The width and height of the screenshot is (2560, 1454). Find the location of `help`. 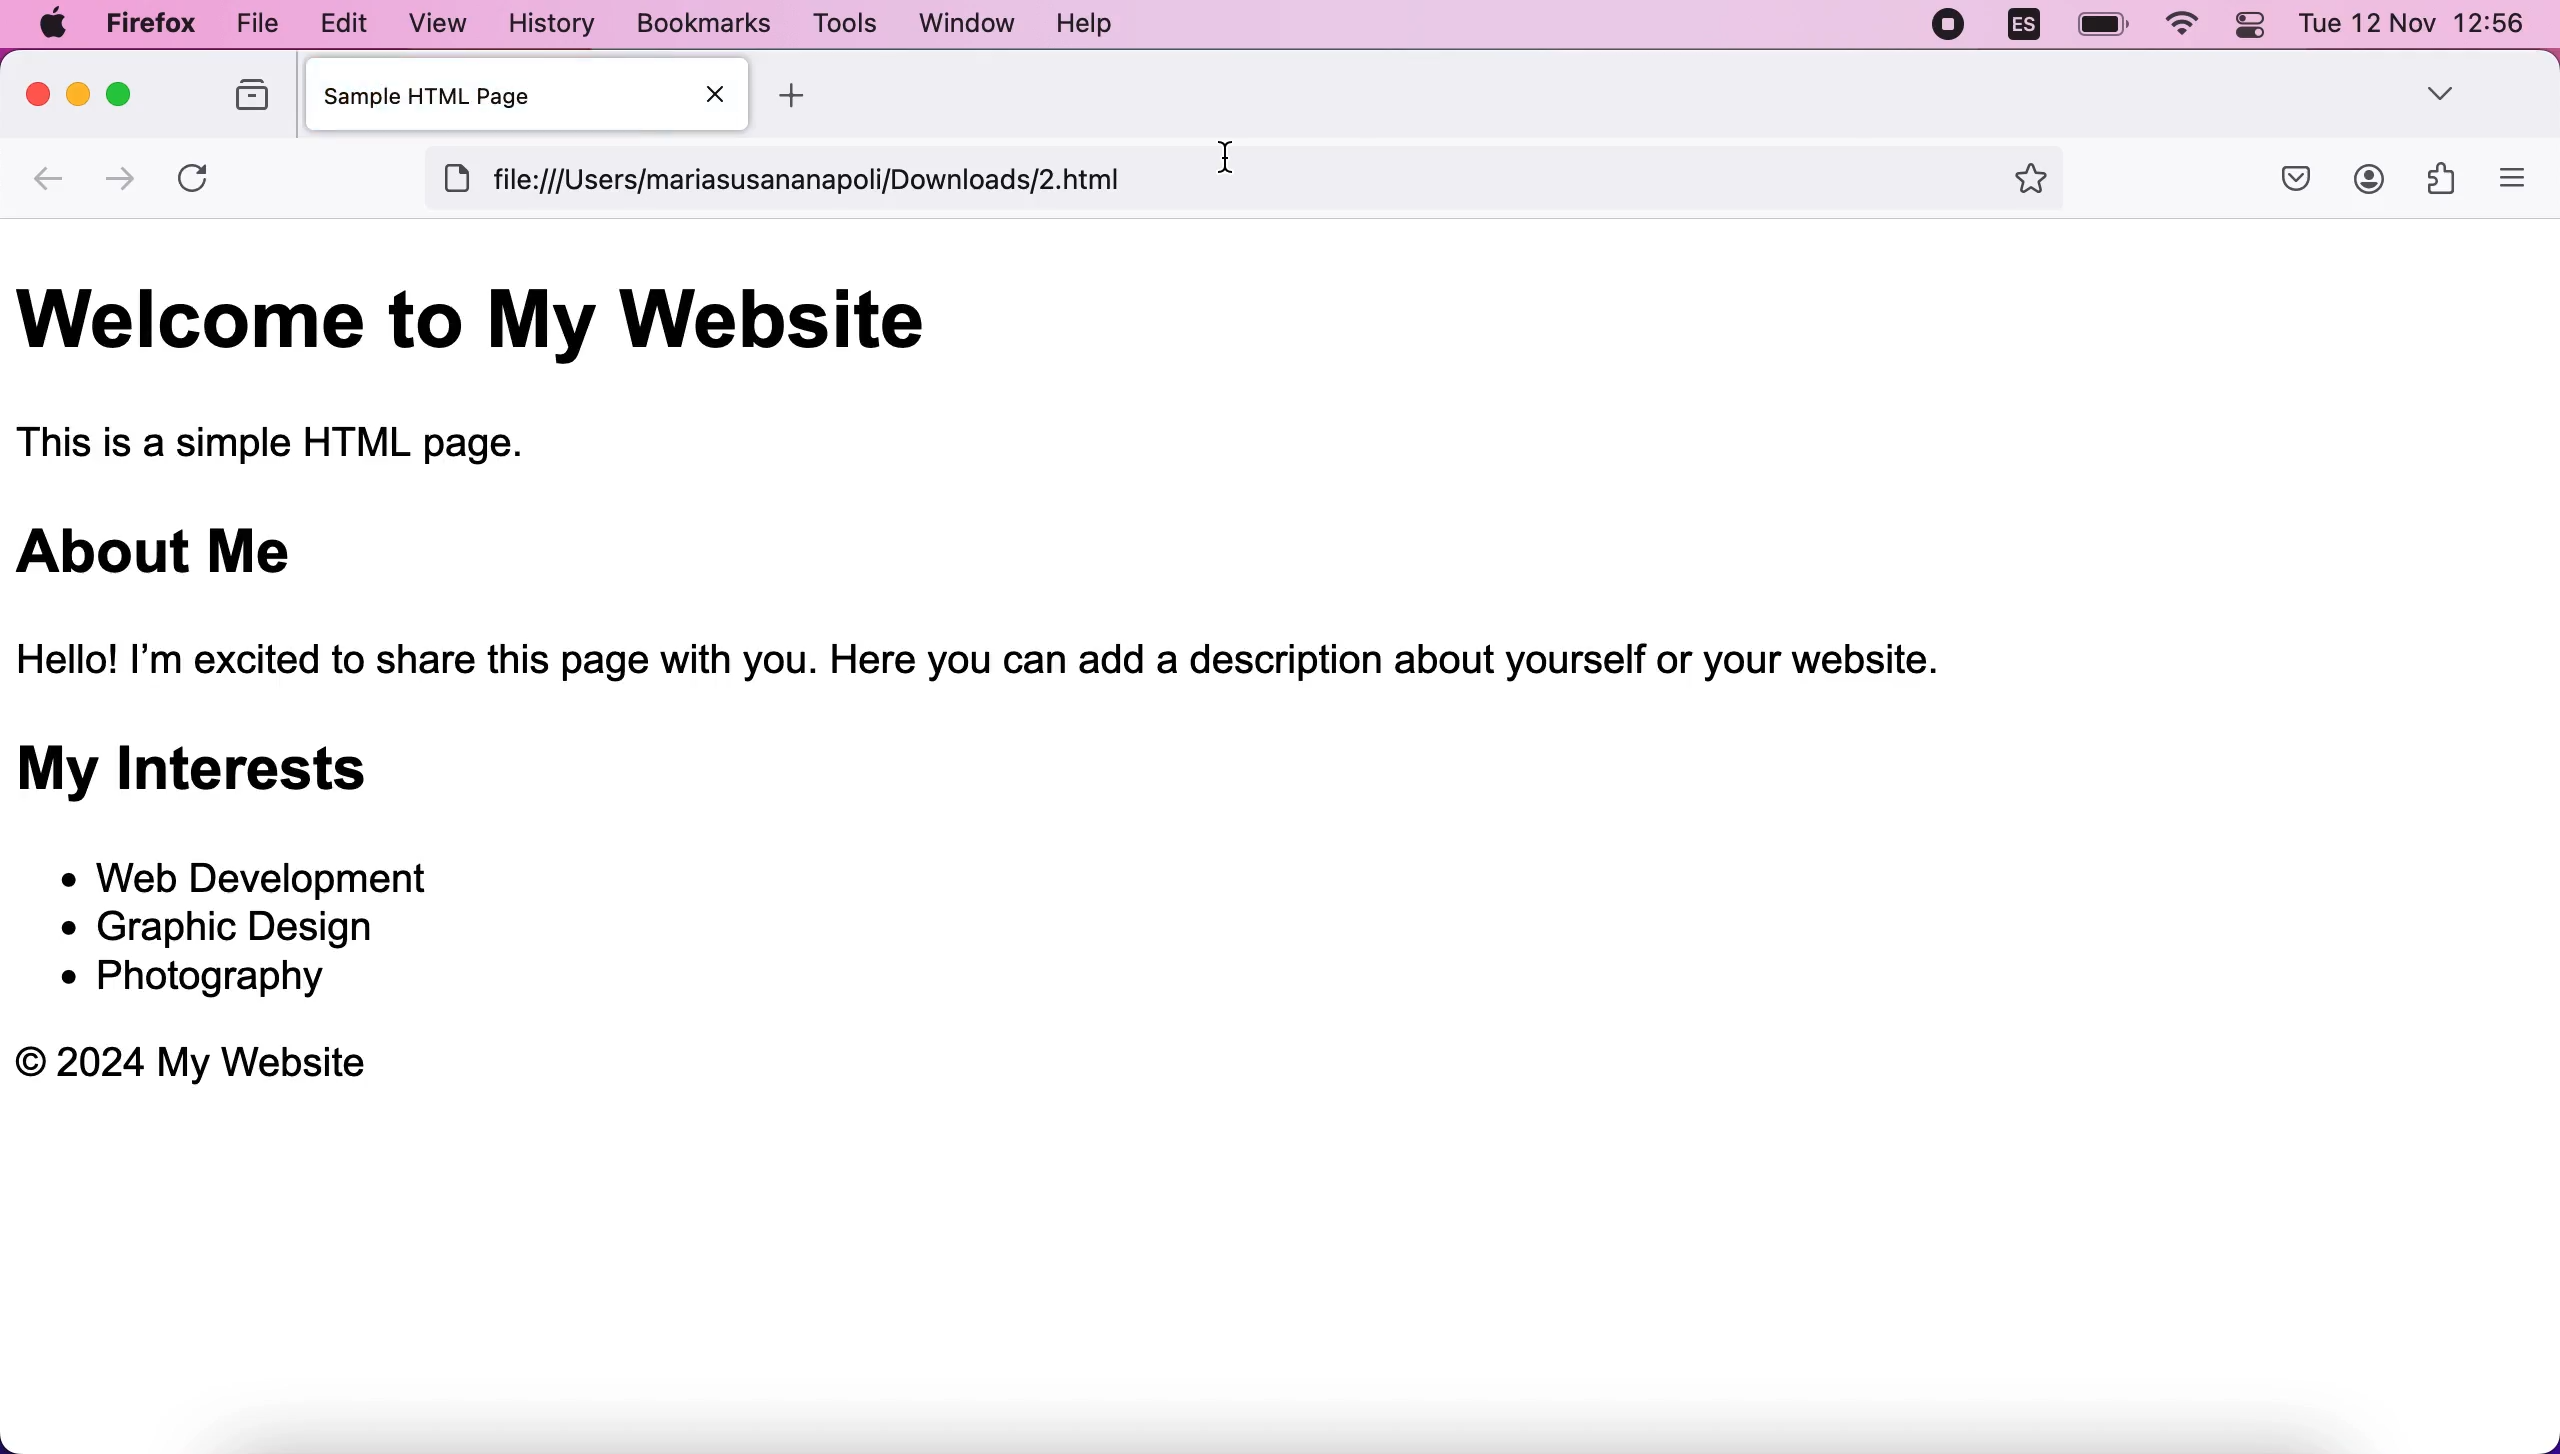

help is located at coordinates (1096, 23).